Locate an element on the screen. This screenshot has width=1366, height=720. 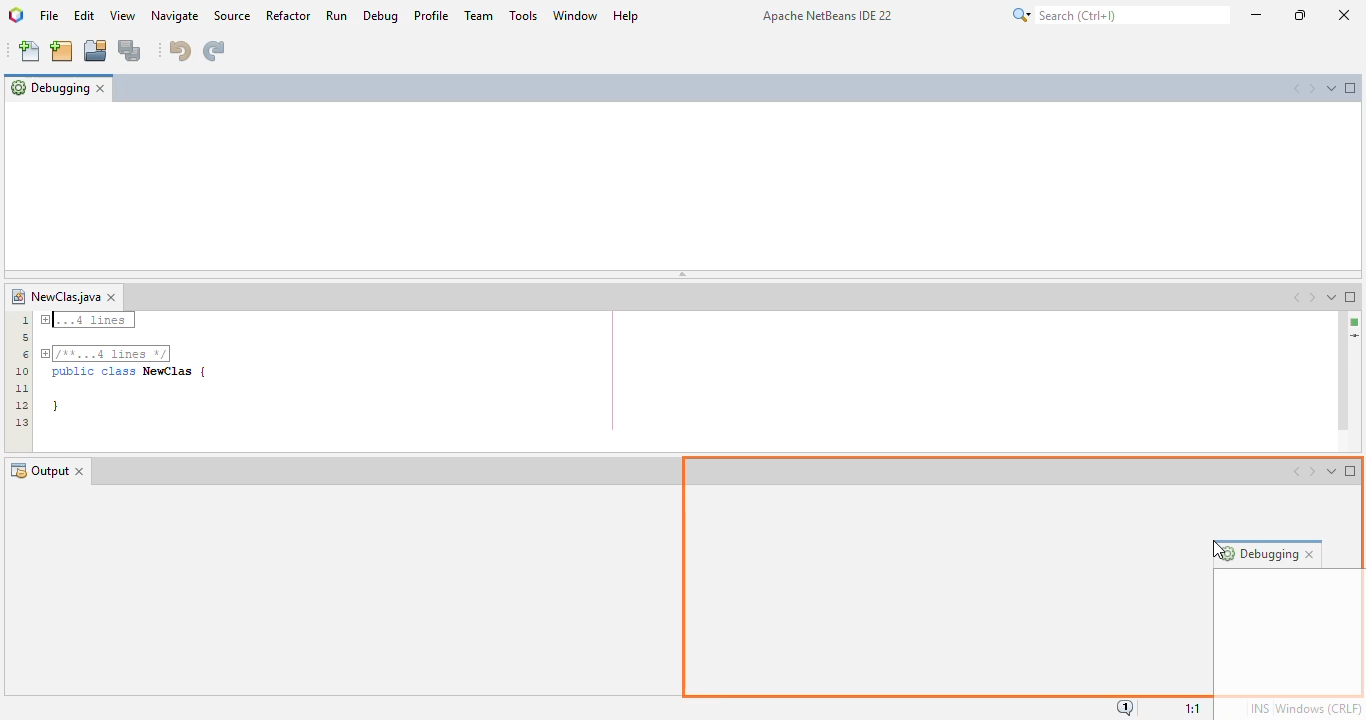
search (Ctrl + I) is located at coordinates (1120, 15).